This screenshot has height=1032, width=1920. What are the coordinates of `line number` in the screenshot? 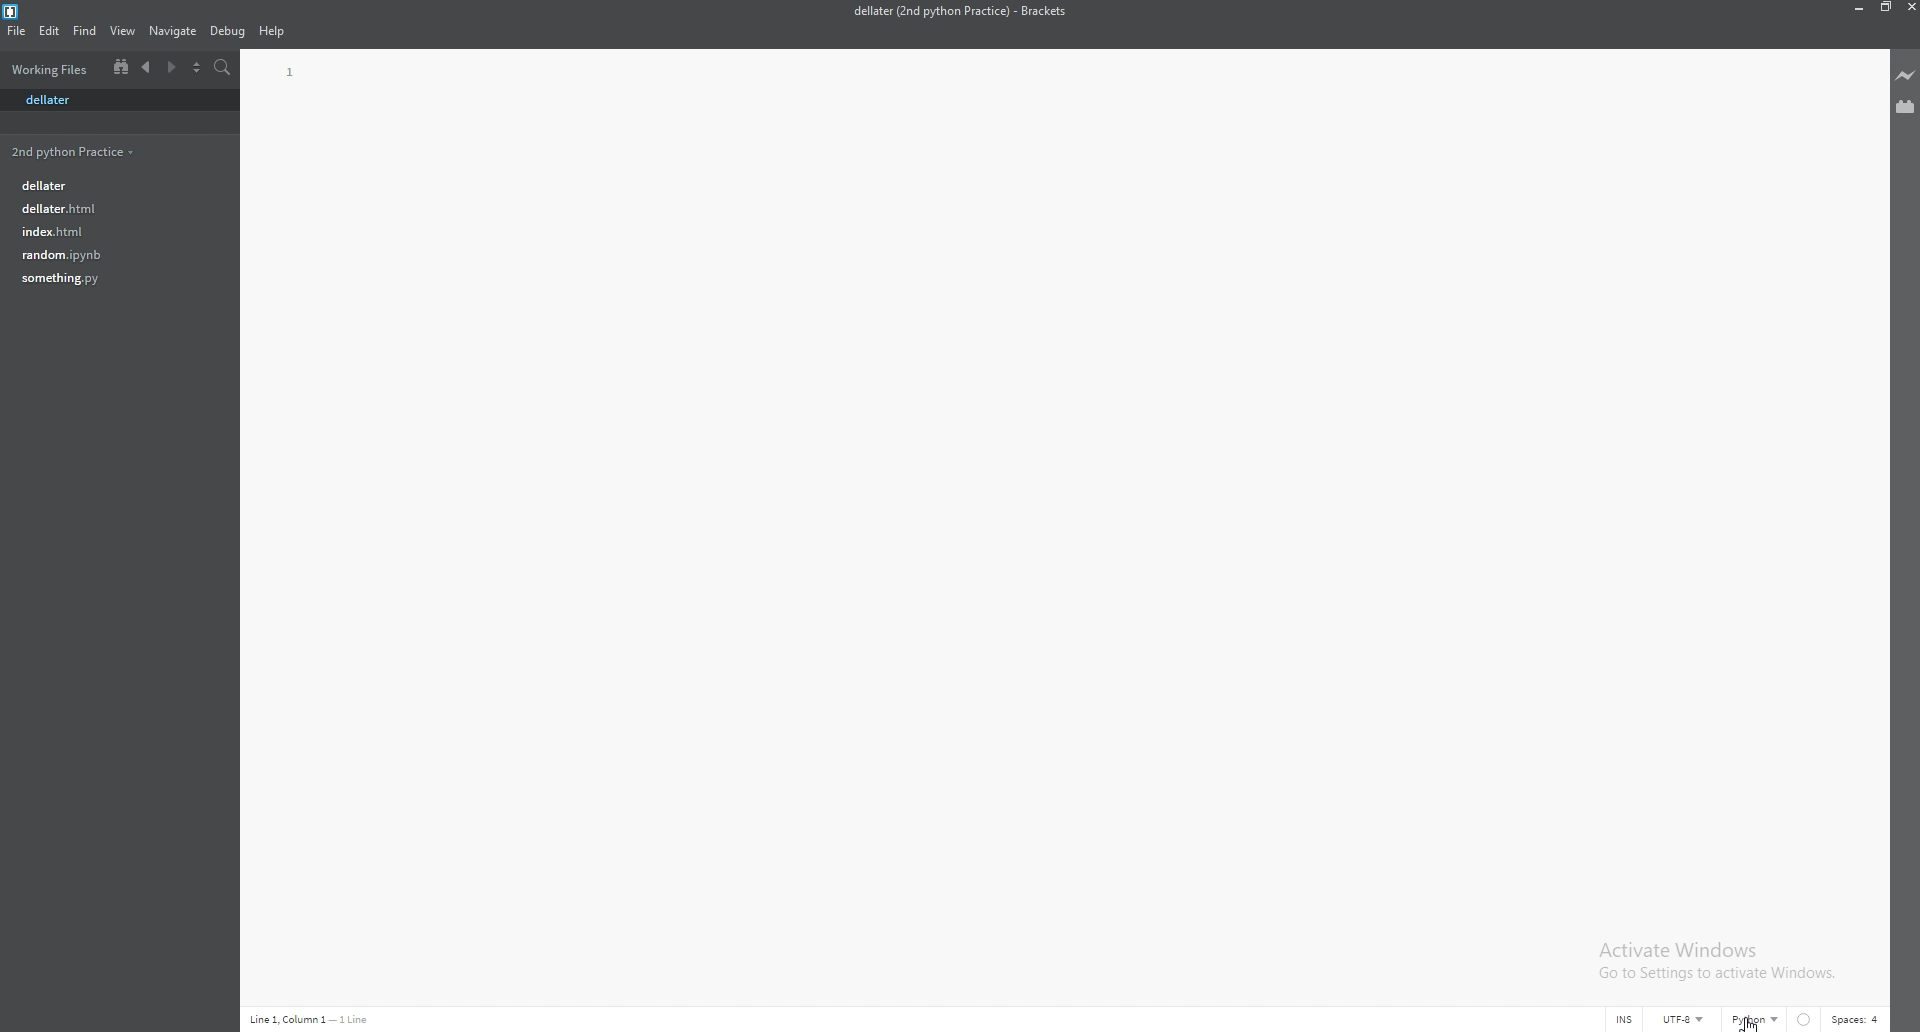 It's located at (292, 73).